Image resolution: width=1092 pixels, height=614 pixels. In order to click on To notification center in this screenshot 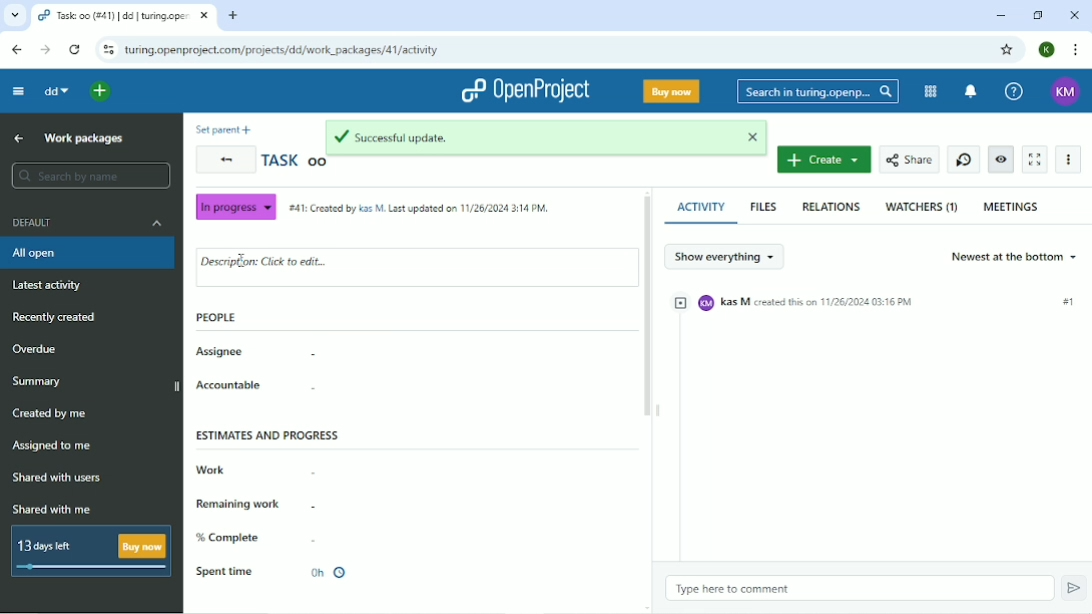, I will do `click(970, 91)`.